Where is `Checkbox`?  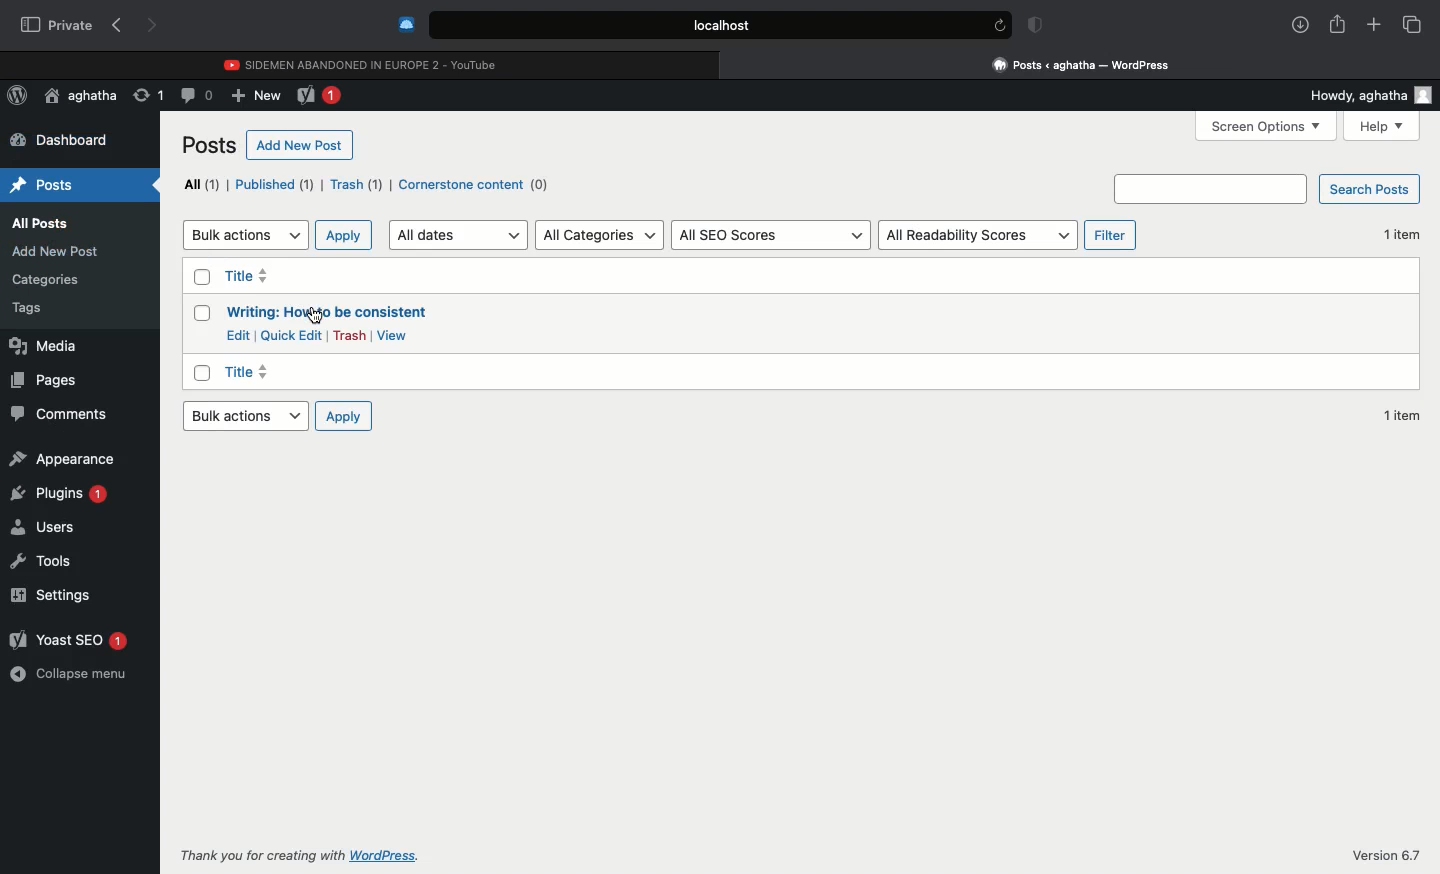
Checkbox is located at coordinates (200, 275).